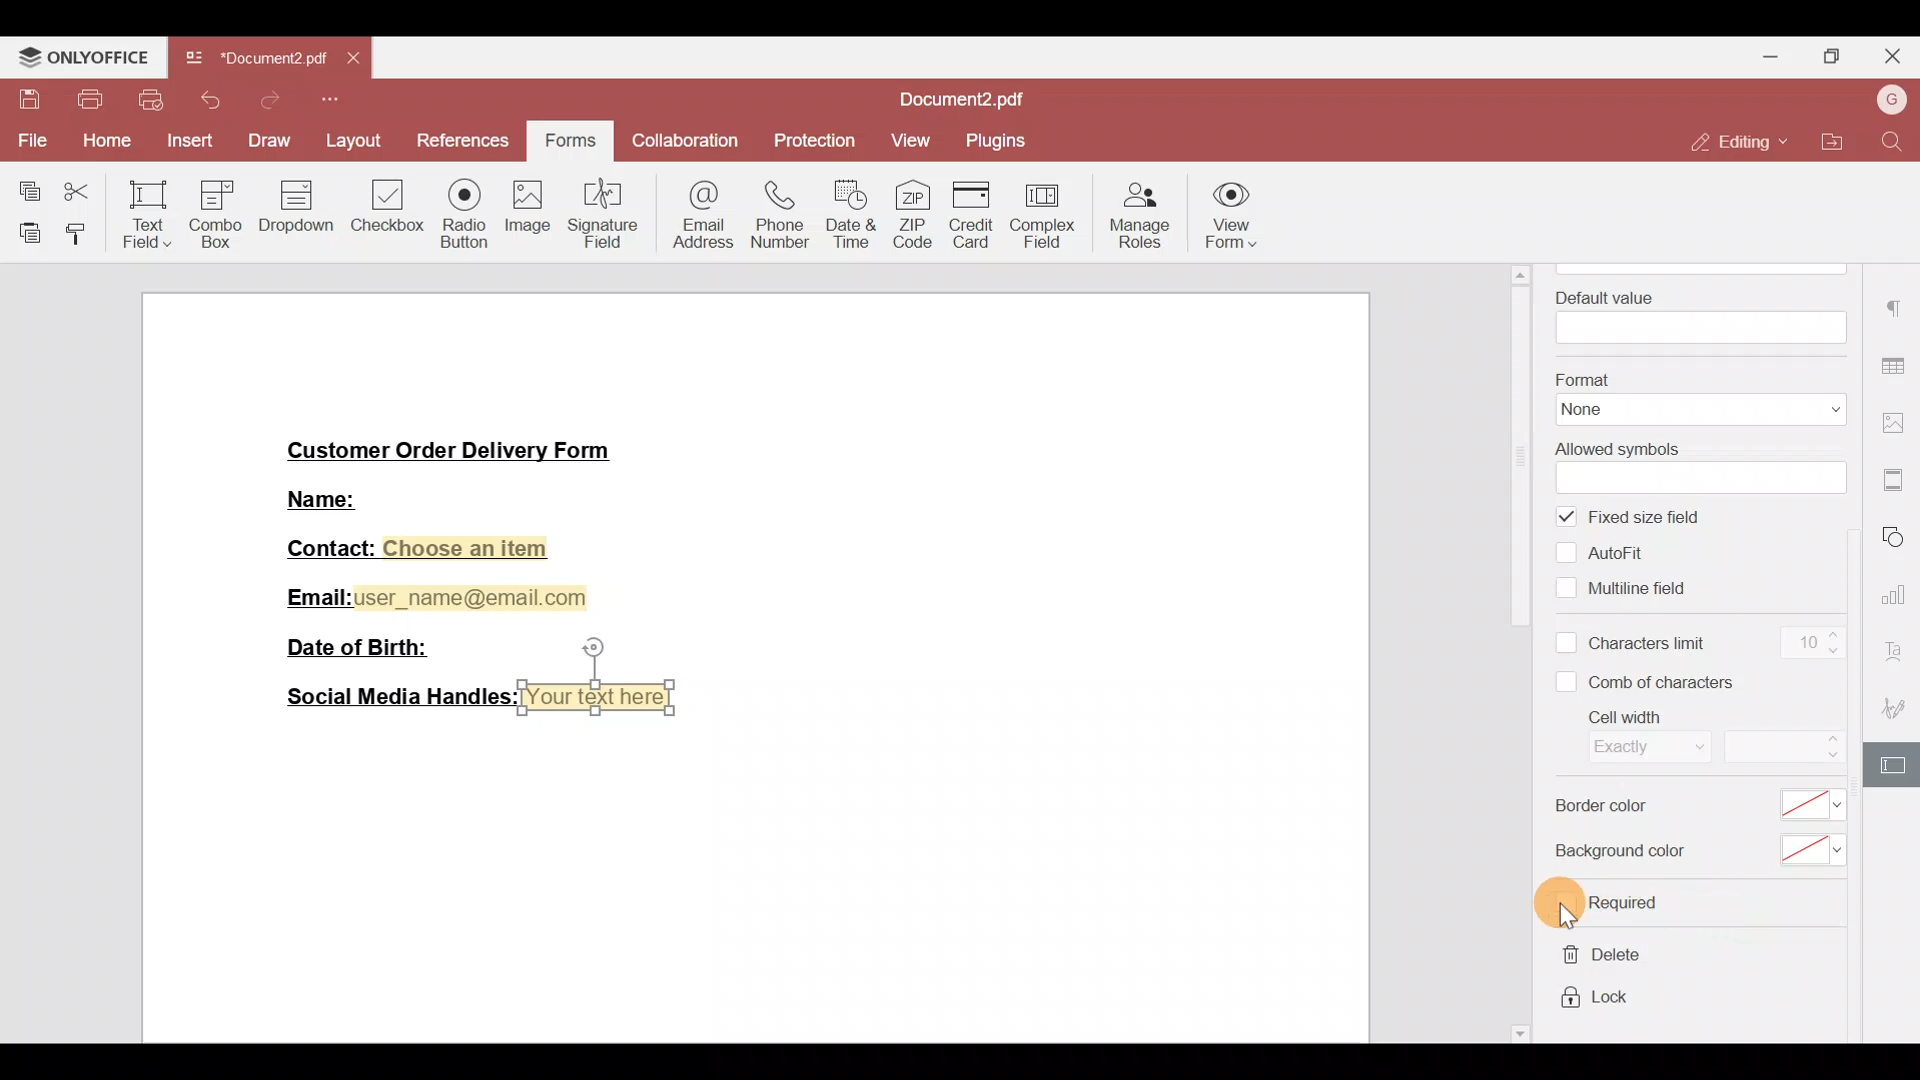  I want to click on Font settings, so click(1901, 650).